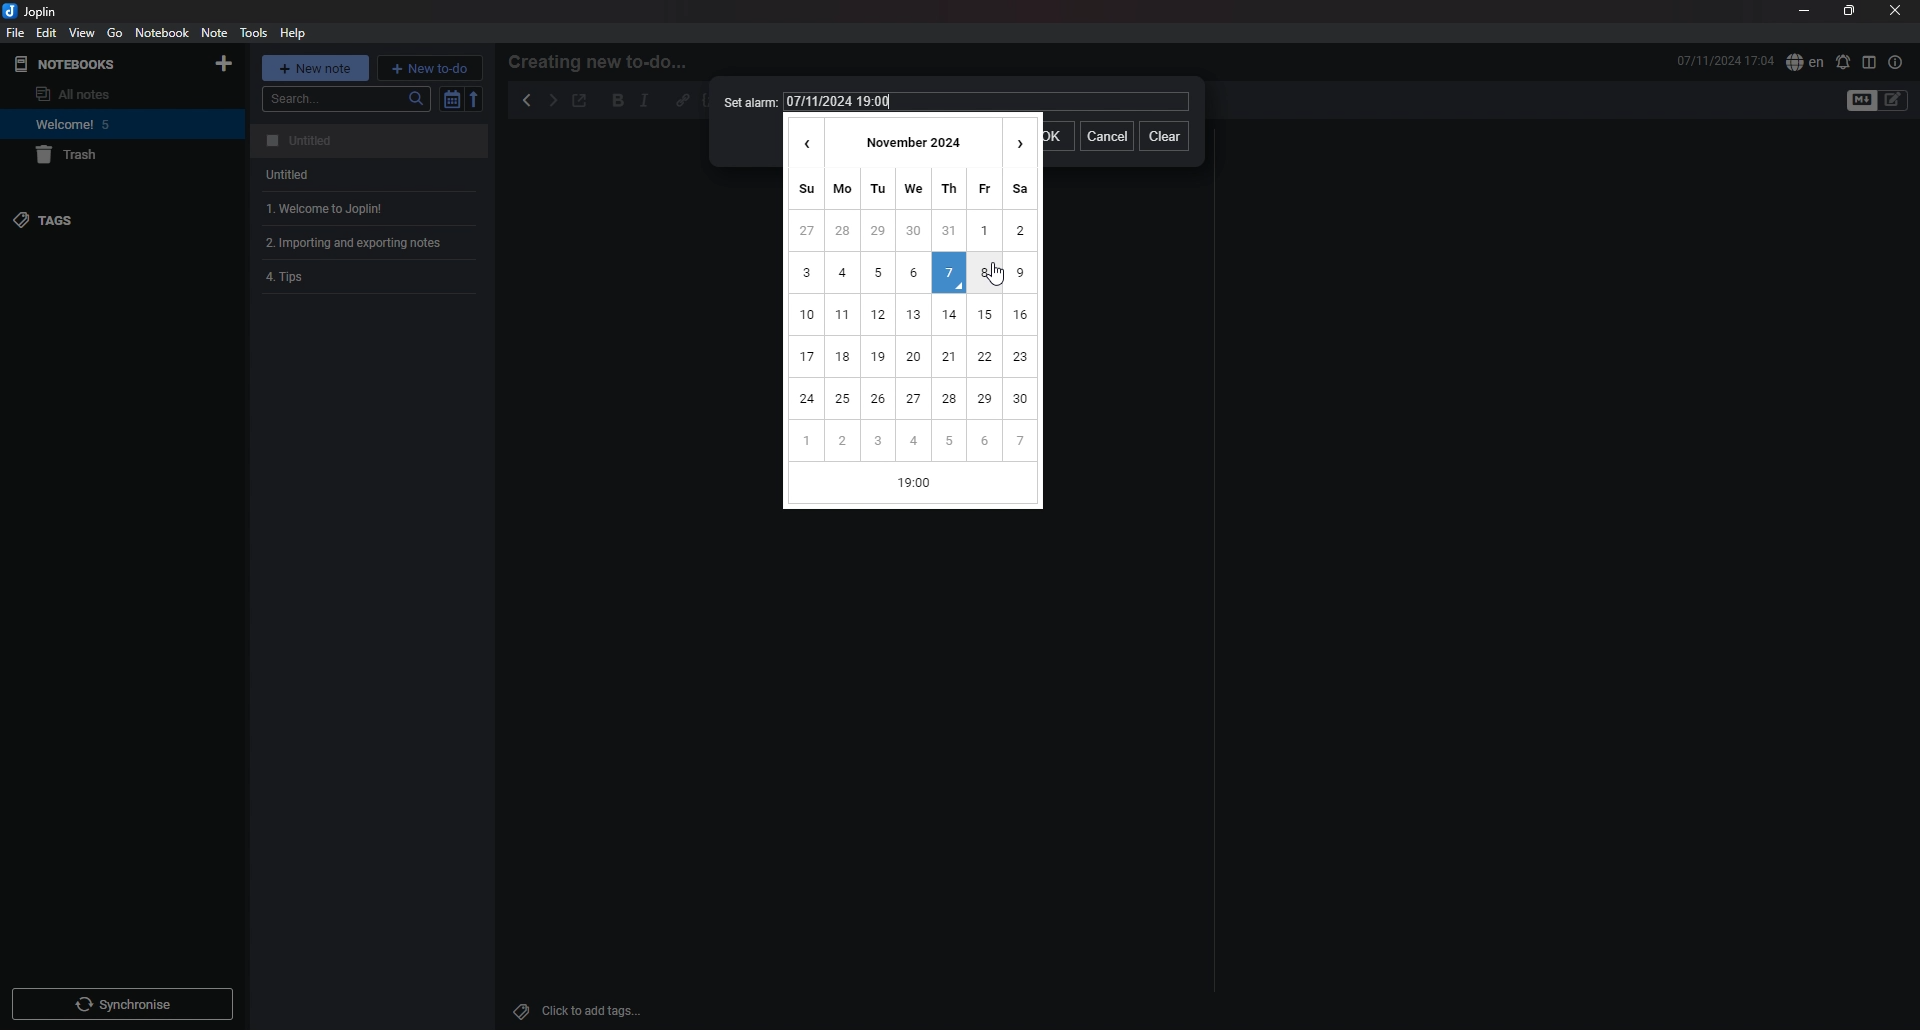  Describe the element at coordinates (94, 219) in the screenshot. I see `tags` at that location.